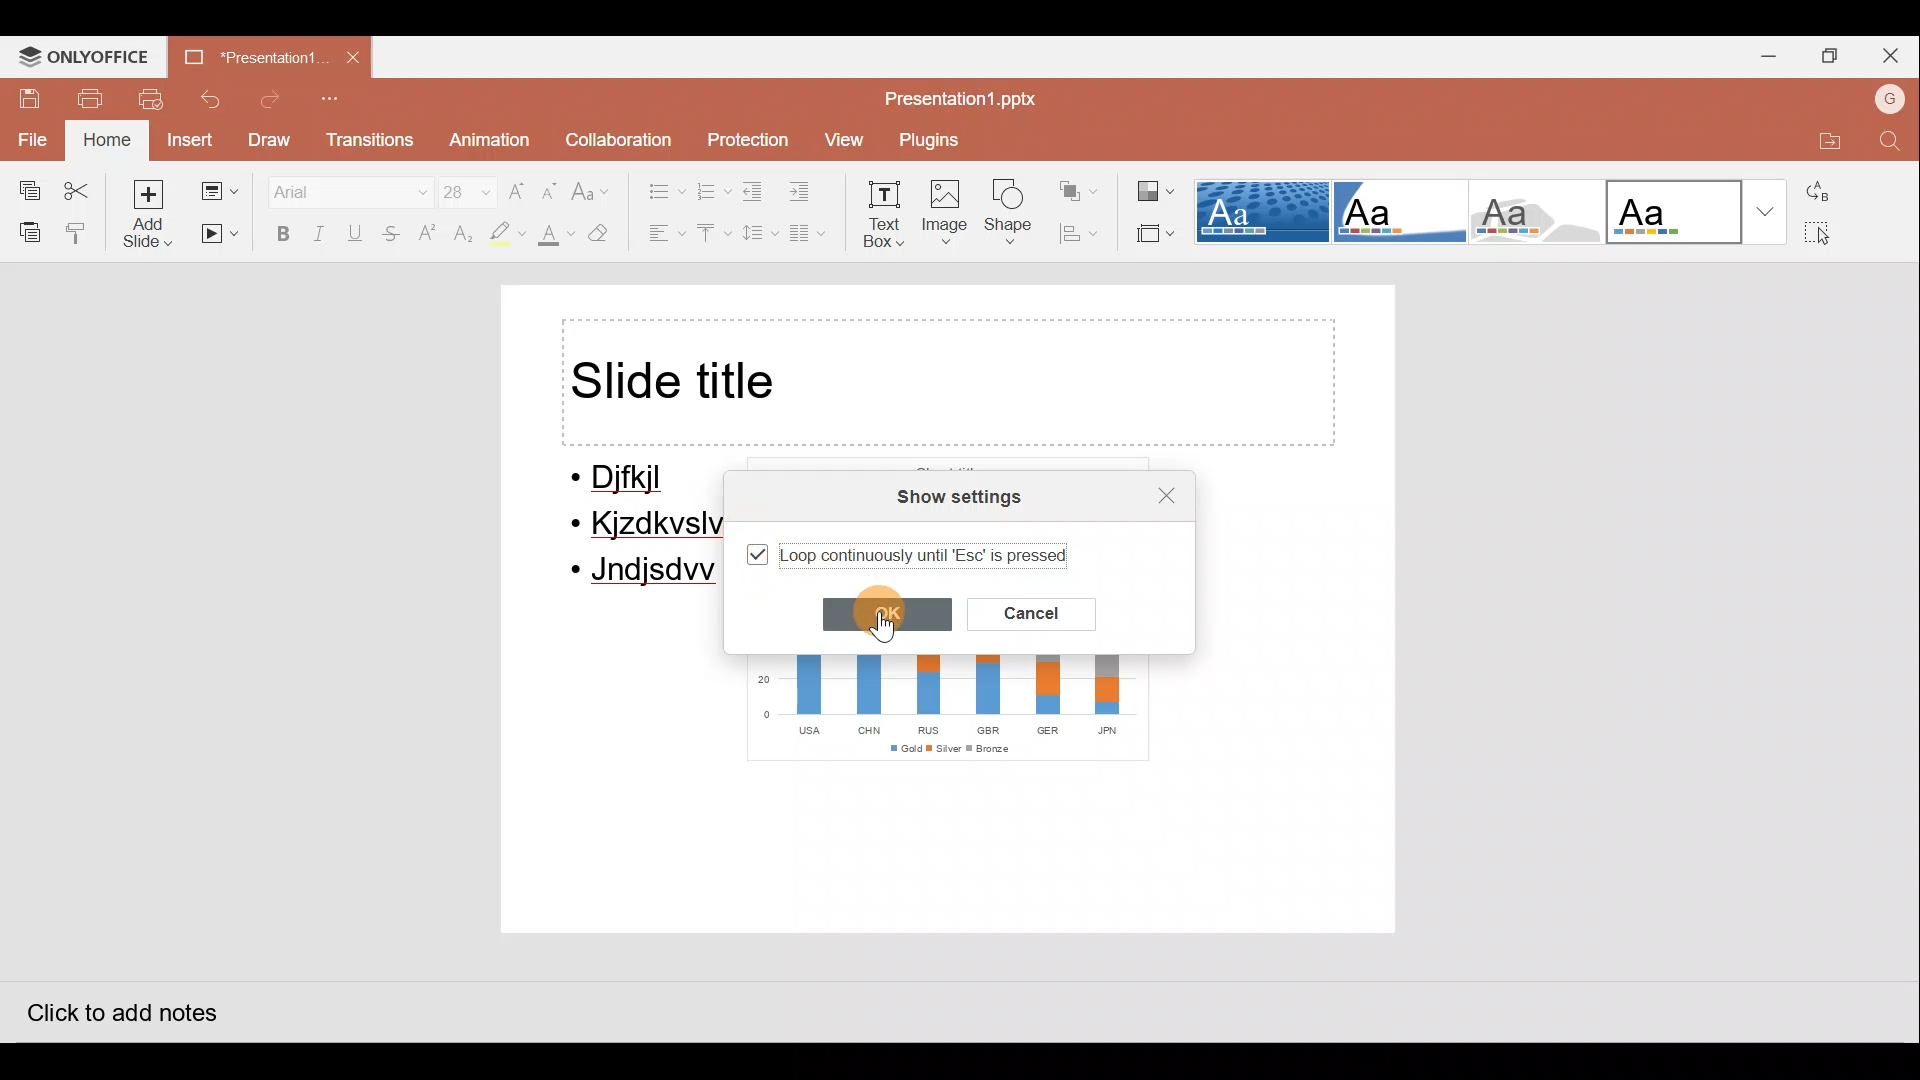  I want to click on Bold, so click(277, 232).